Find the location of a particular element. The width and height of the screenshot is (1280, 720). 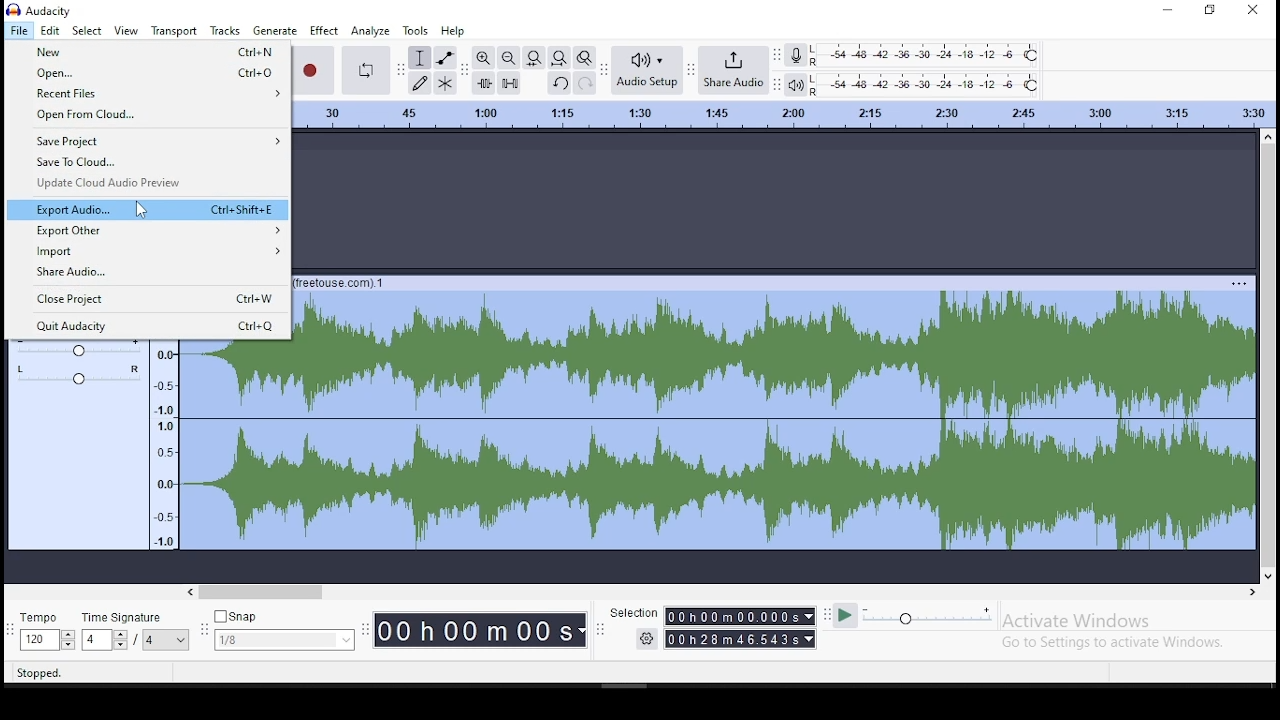

recent files is located at coordinates (152, 94).